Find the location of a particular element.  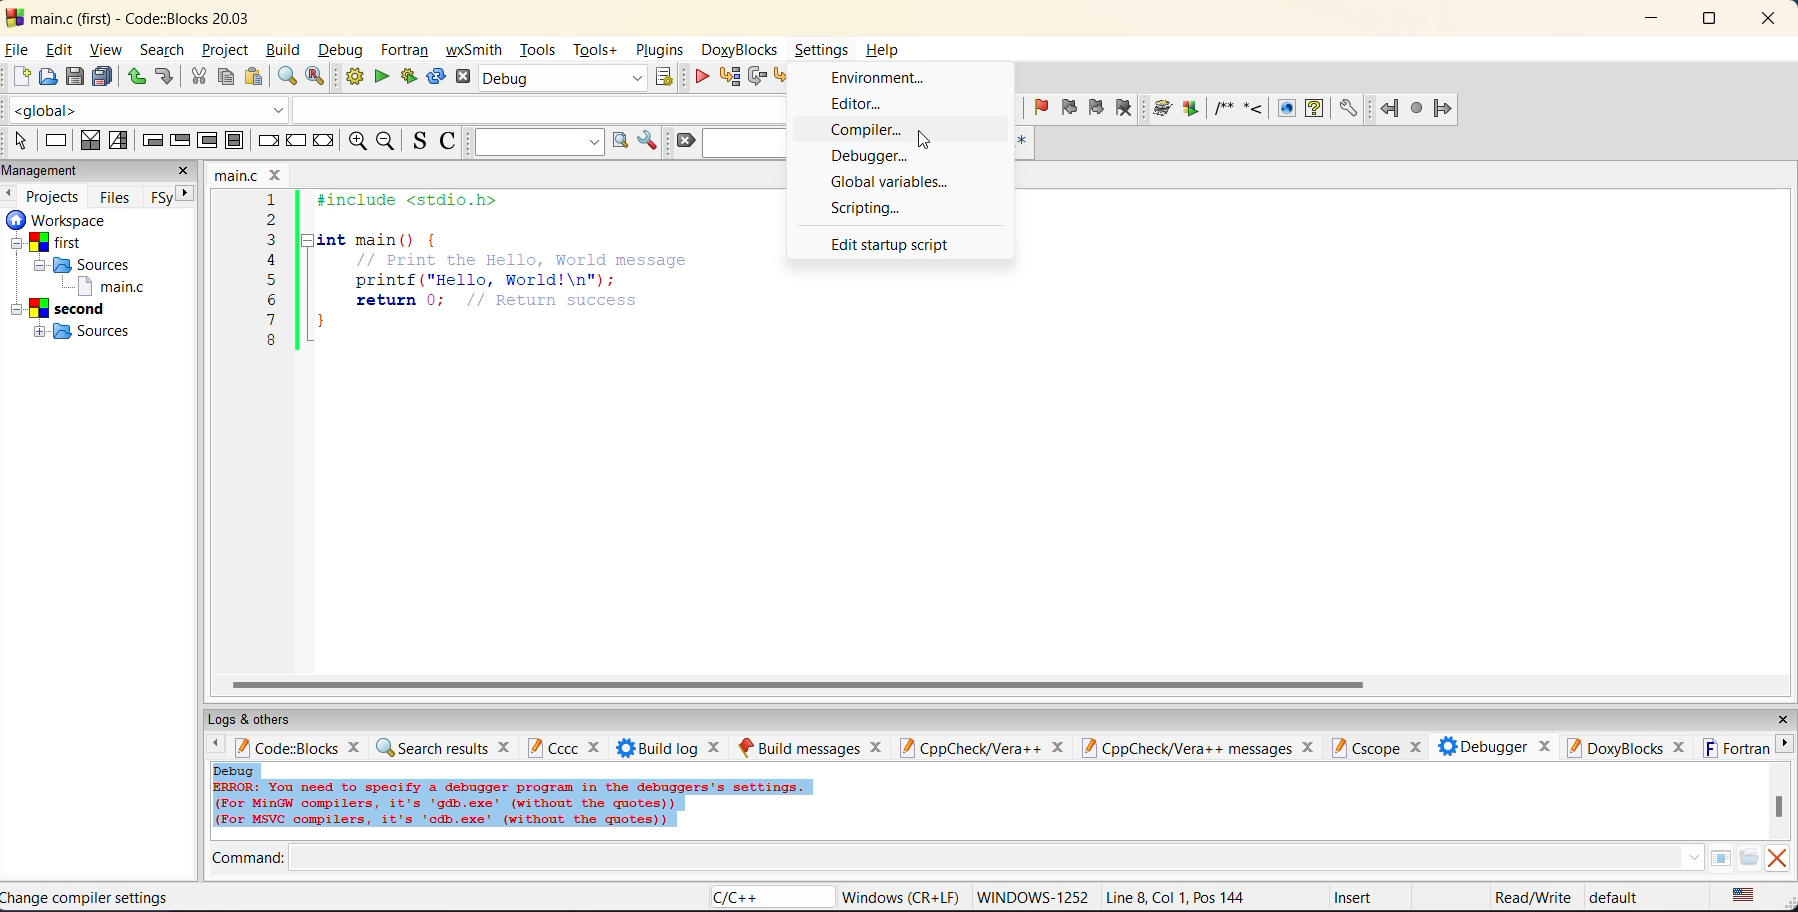

fortran is located at coordinates (407, 51).